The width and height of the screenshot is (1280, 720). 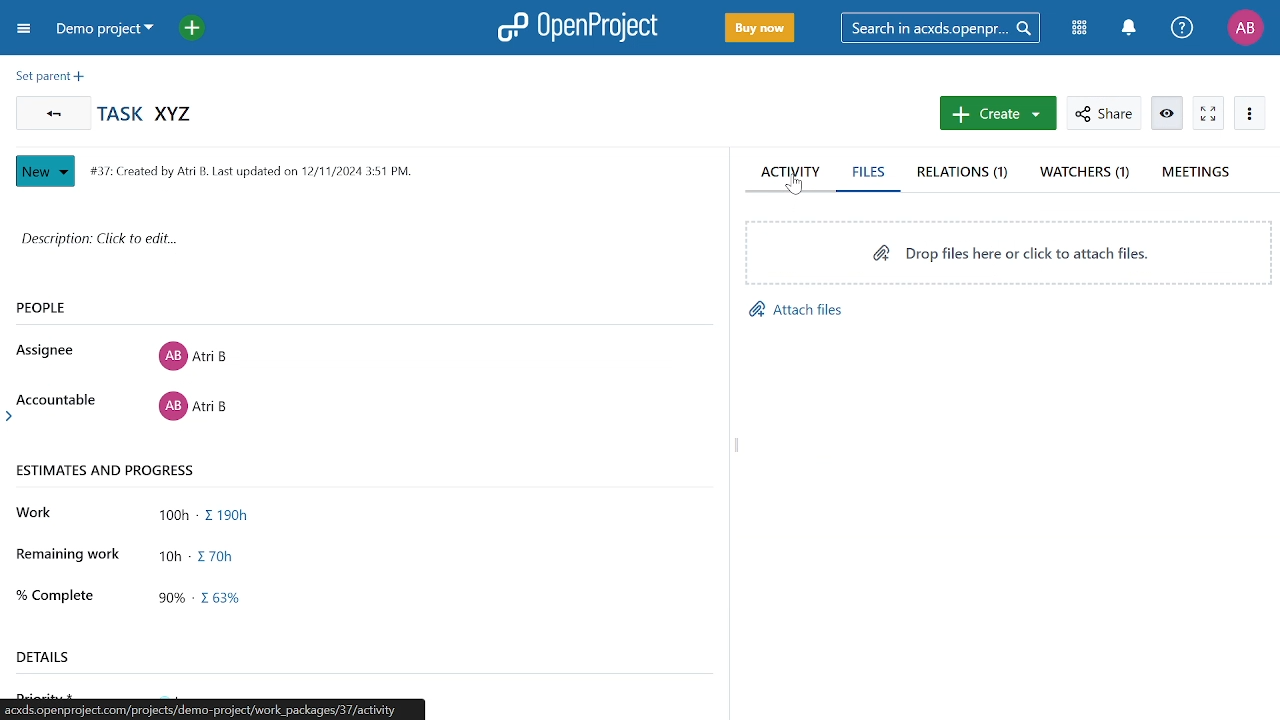 What do you see at coordinates (58, 598) in the screenshot?
I see `% Complete` at bounding box center [58, 598].